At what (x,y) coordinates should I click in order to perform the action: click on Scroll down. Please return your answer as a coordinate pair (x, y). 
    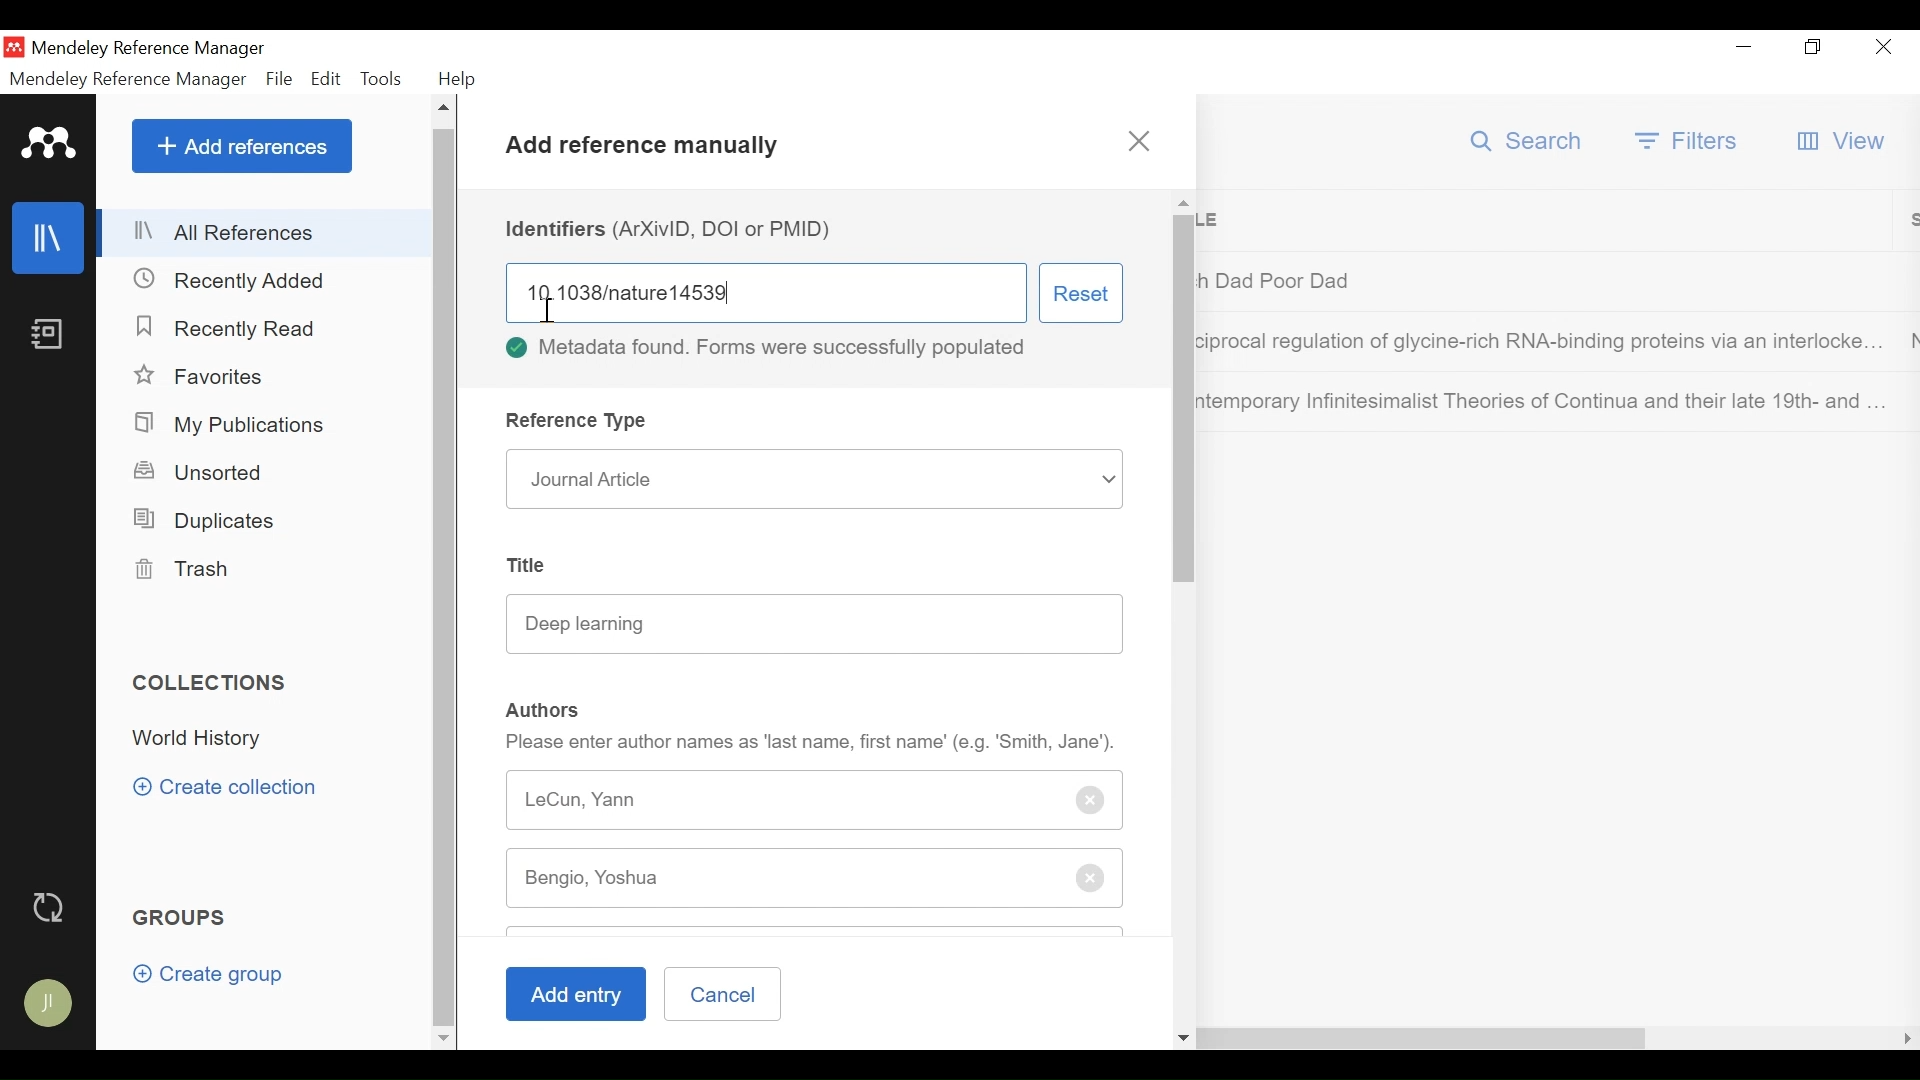
    Looking at the image, I should click on (443, 1036).